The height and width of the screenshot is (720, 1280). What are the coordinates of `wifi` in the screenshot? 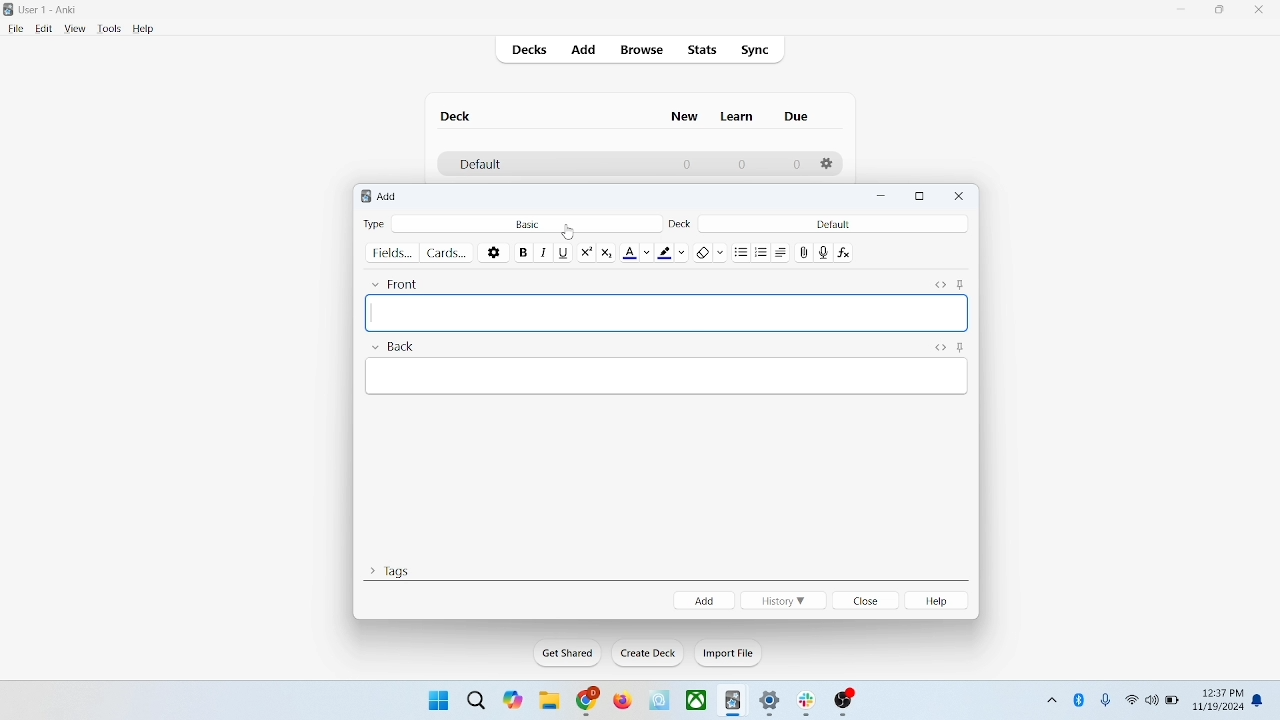 It's located at (1131, 699).